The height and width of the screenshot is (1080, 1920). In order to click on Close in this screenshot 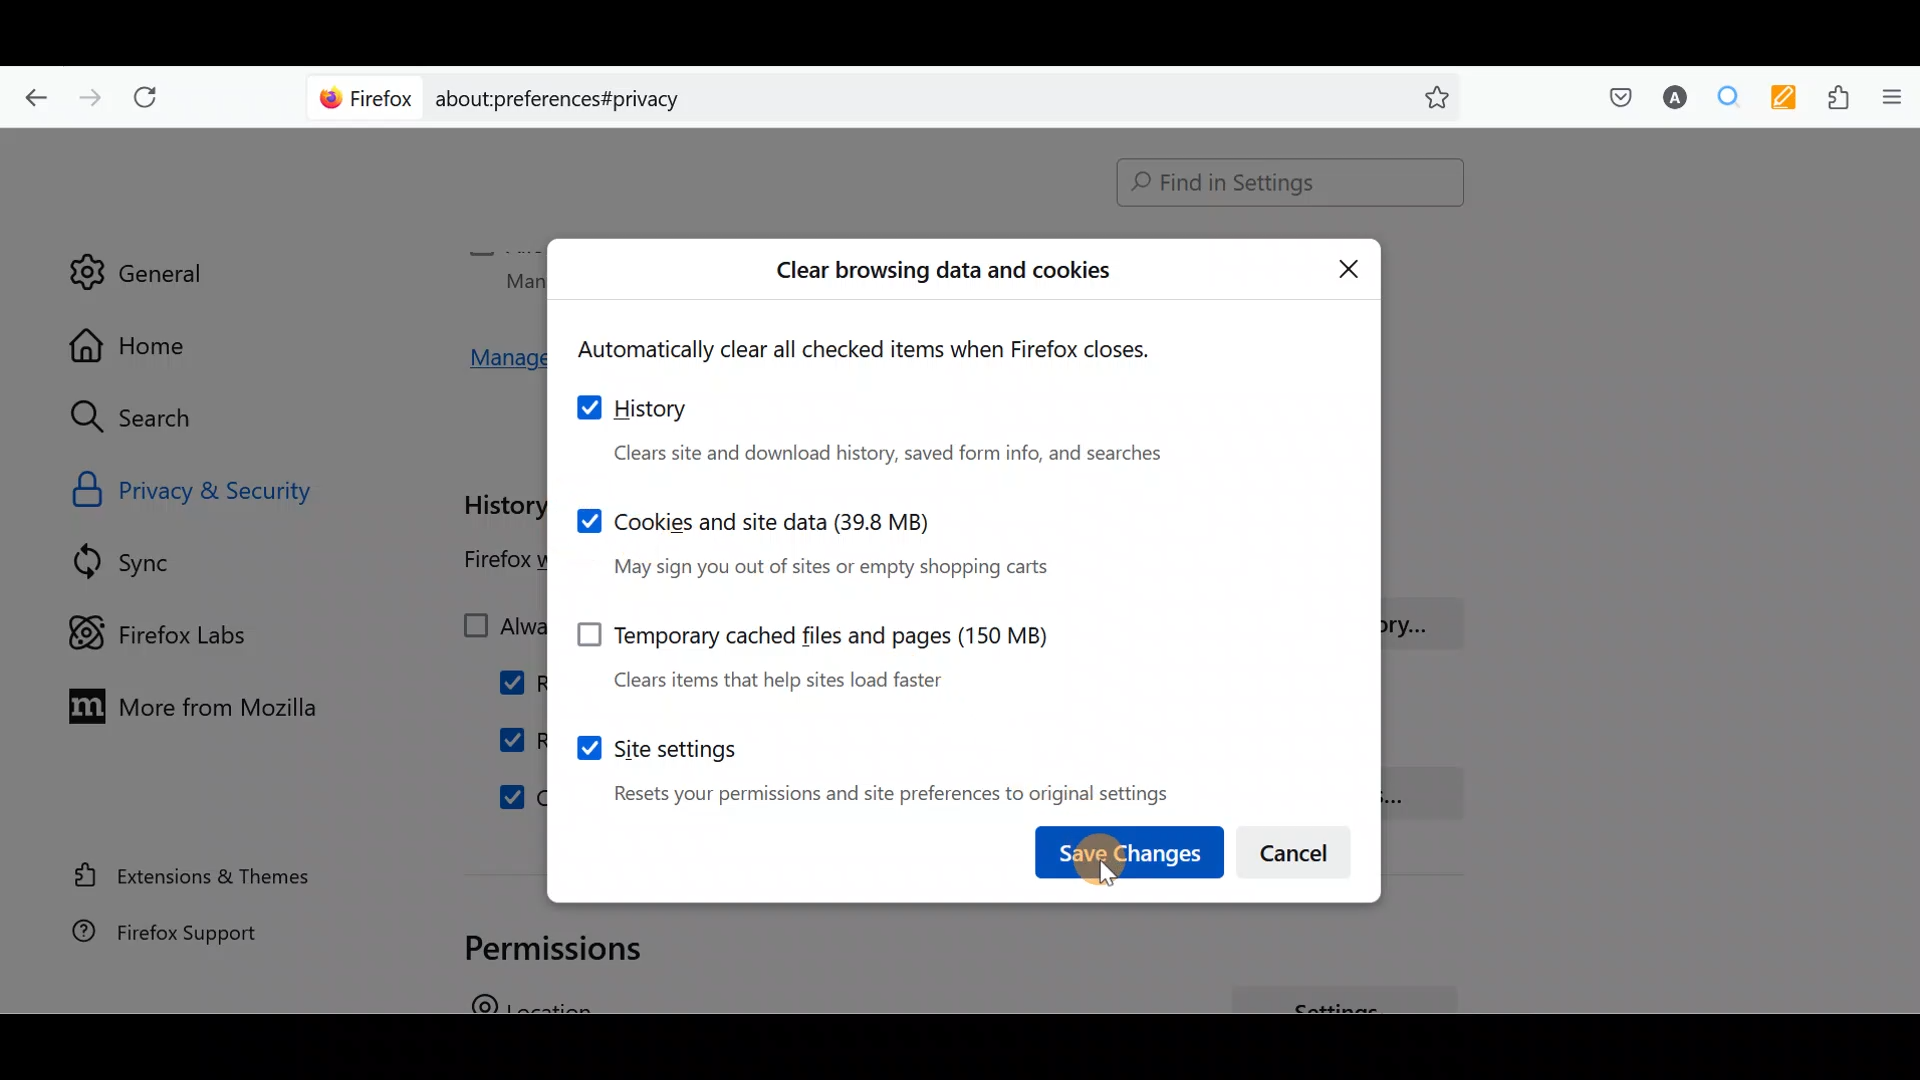, I will do `click(1349, 267)`.